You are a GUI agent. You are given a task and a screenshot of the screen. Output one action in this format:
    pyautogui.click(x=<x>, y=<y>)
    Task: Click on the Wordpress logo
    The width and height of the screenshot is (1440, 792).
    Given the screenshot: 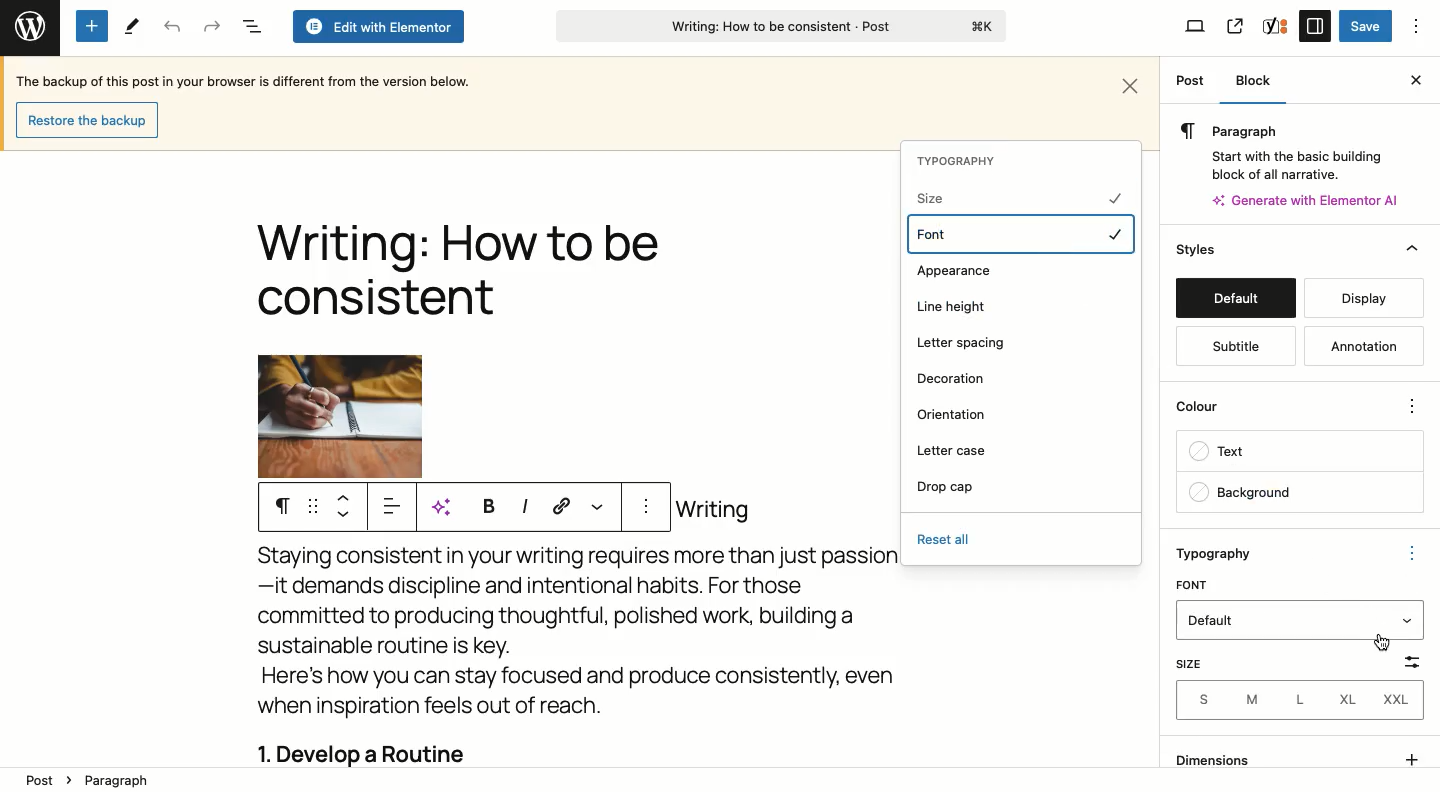 What is the action you would take?
    pyautogui.click(x=28, y=23)
    